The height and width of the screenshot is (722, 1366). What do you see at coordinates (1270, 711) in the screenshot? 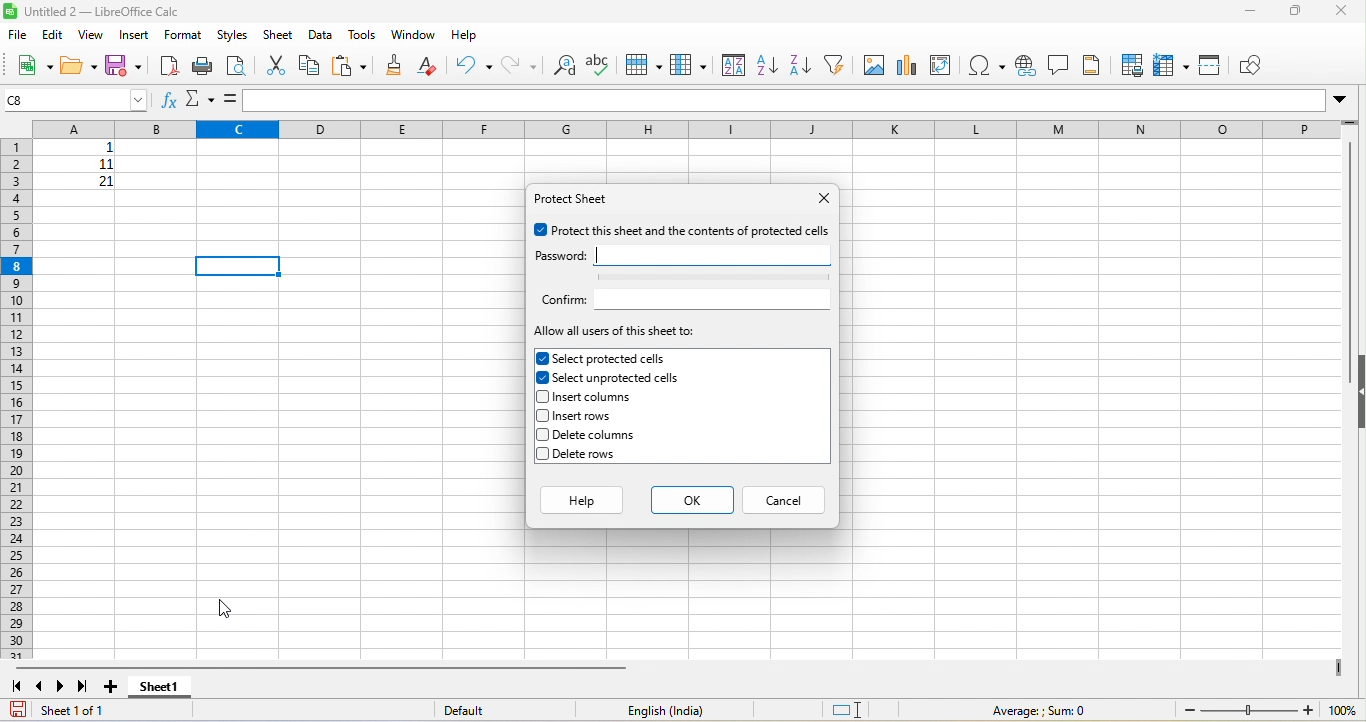
I see `zoom` at bounding box center [1270, 711].